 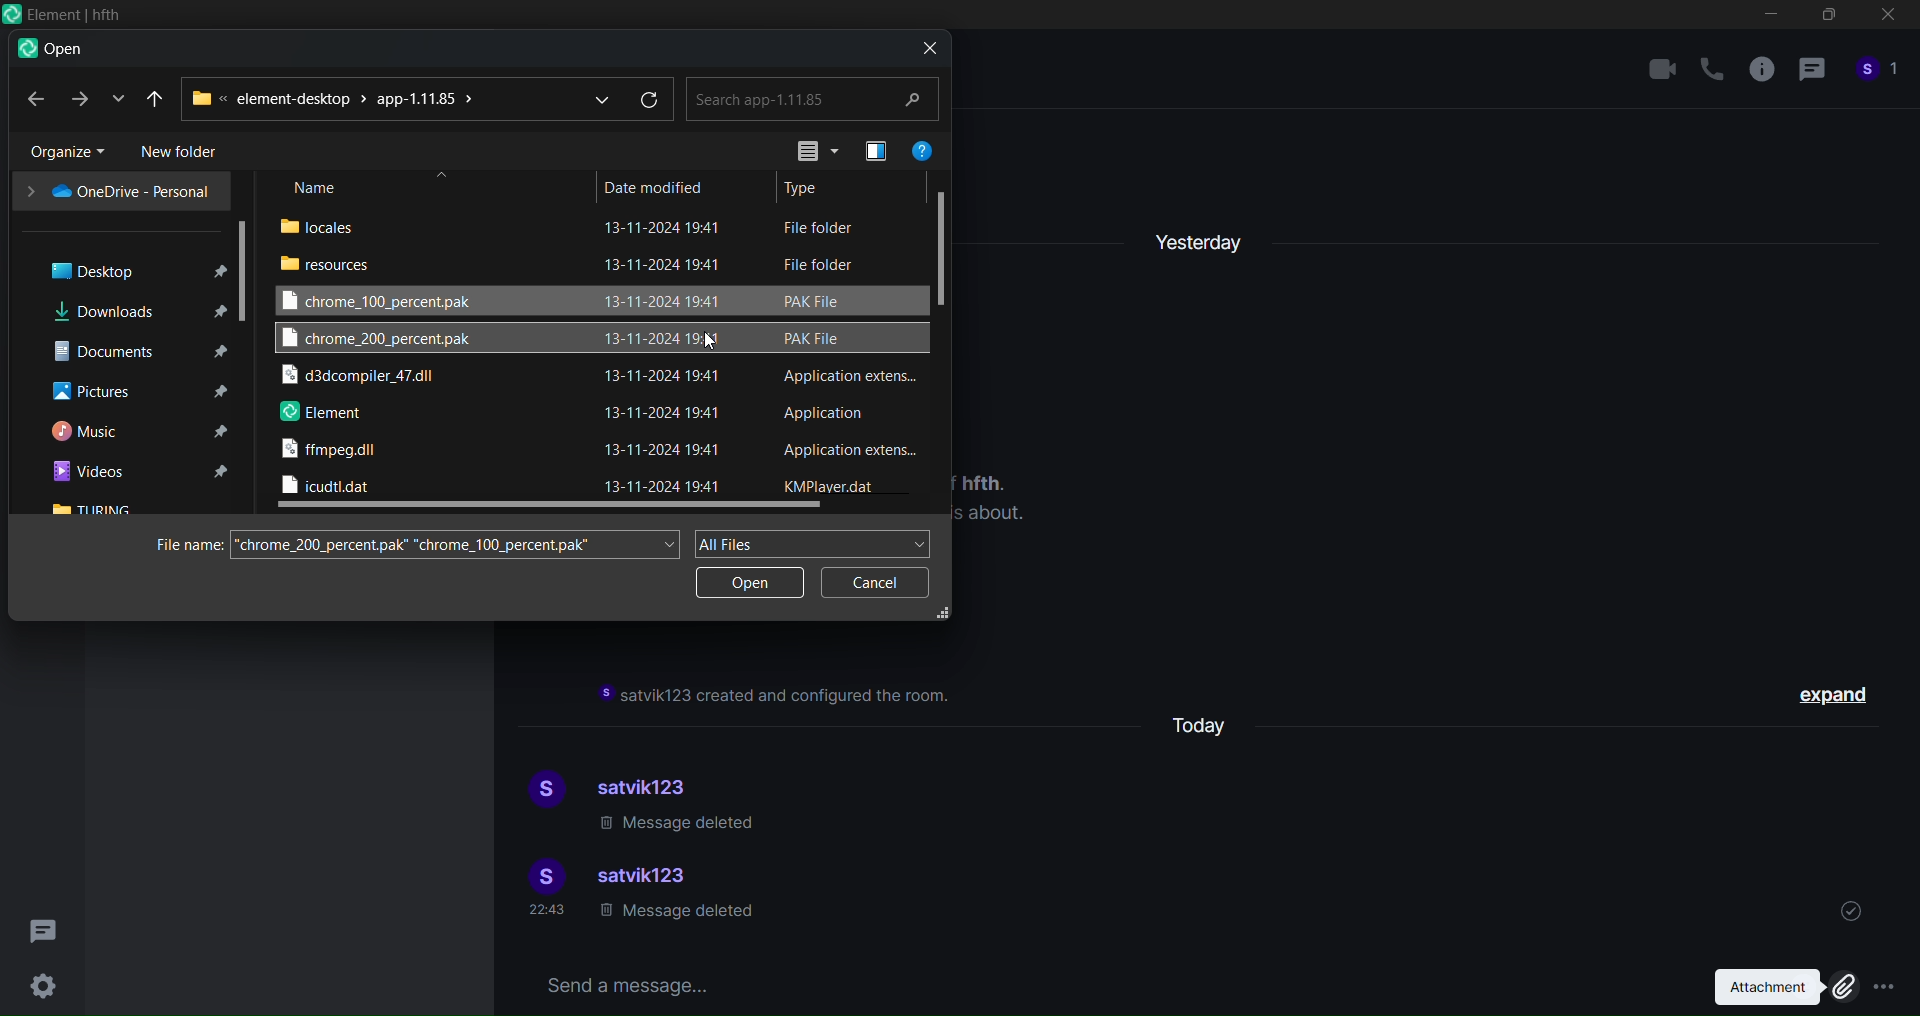 I want to click on message deleted, so click(x=680, y=825).